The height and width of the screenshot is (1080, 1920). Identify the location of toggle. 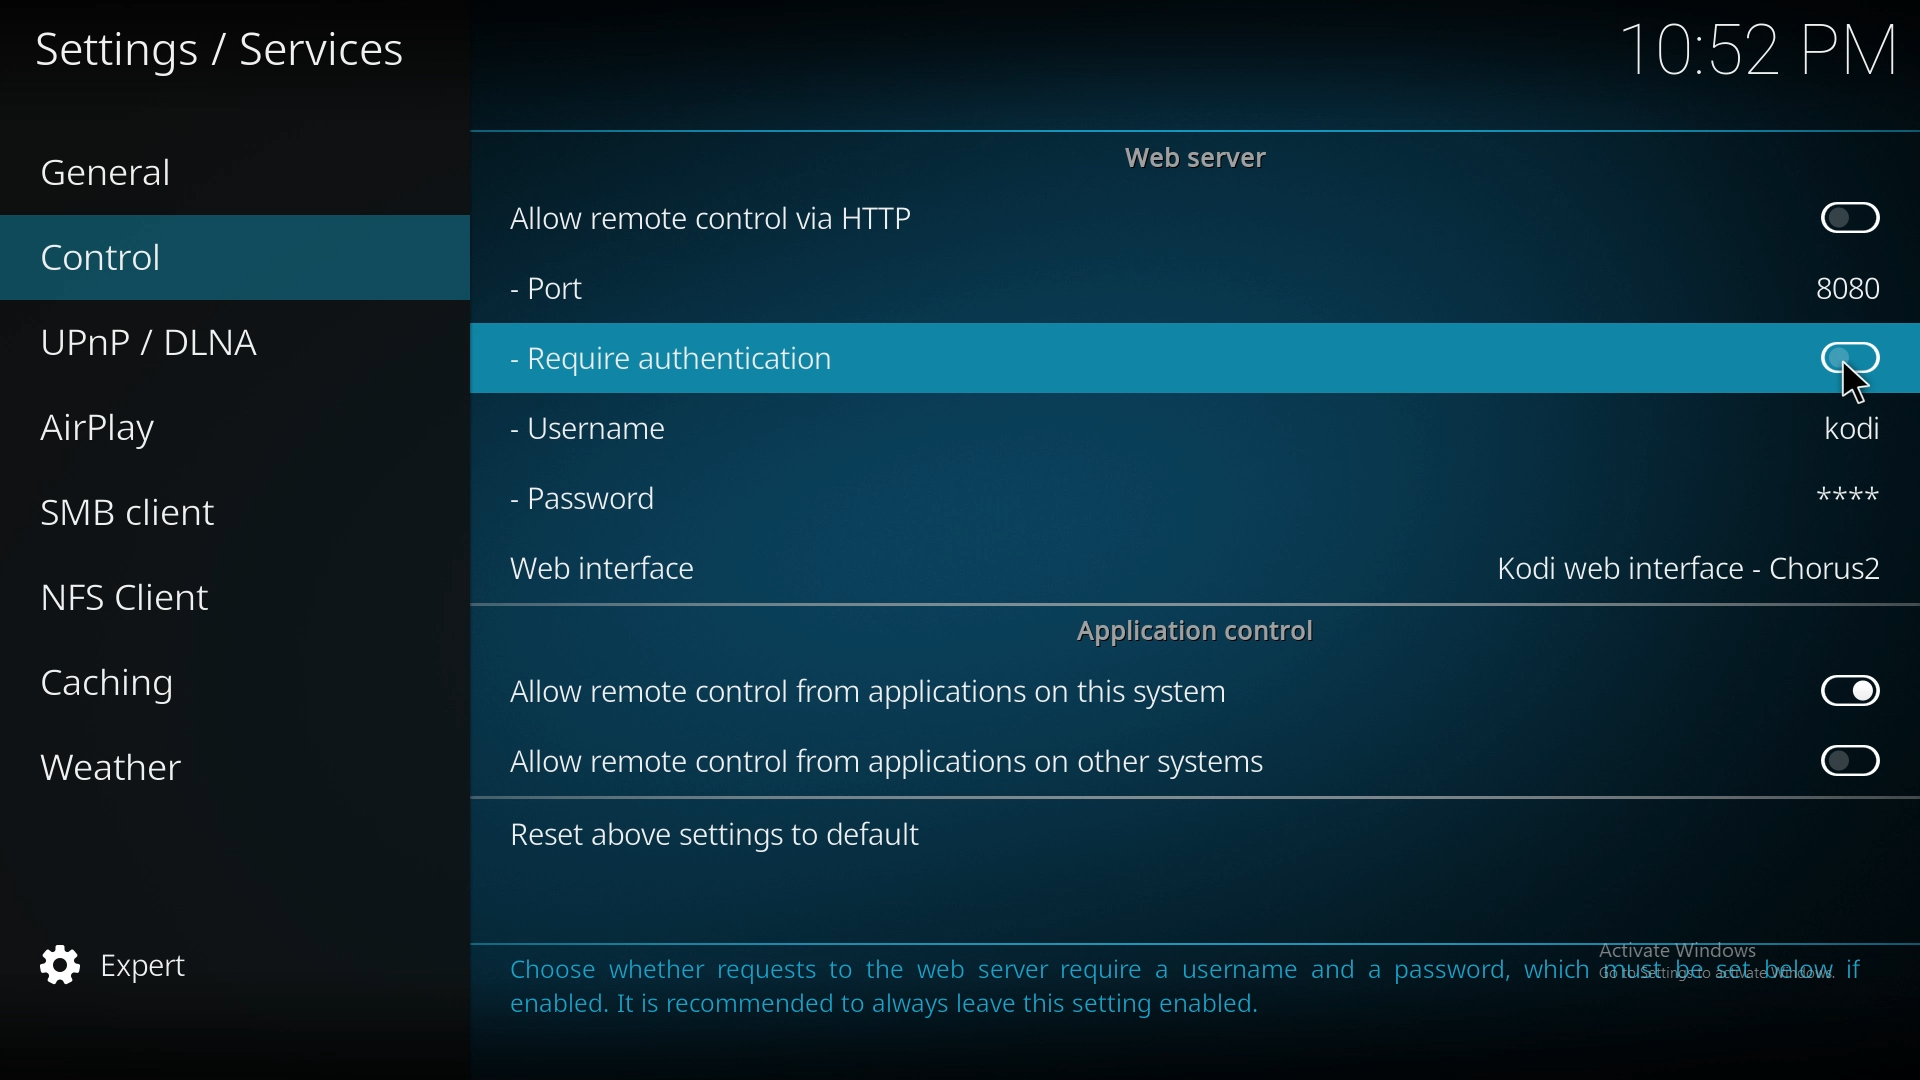
(1854, 759).